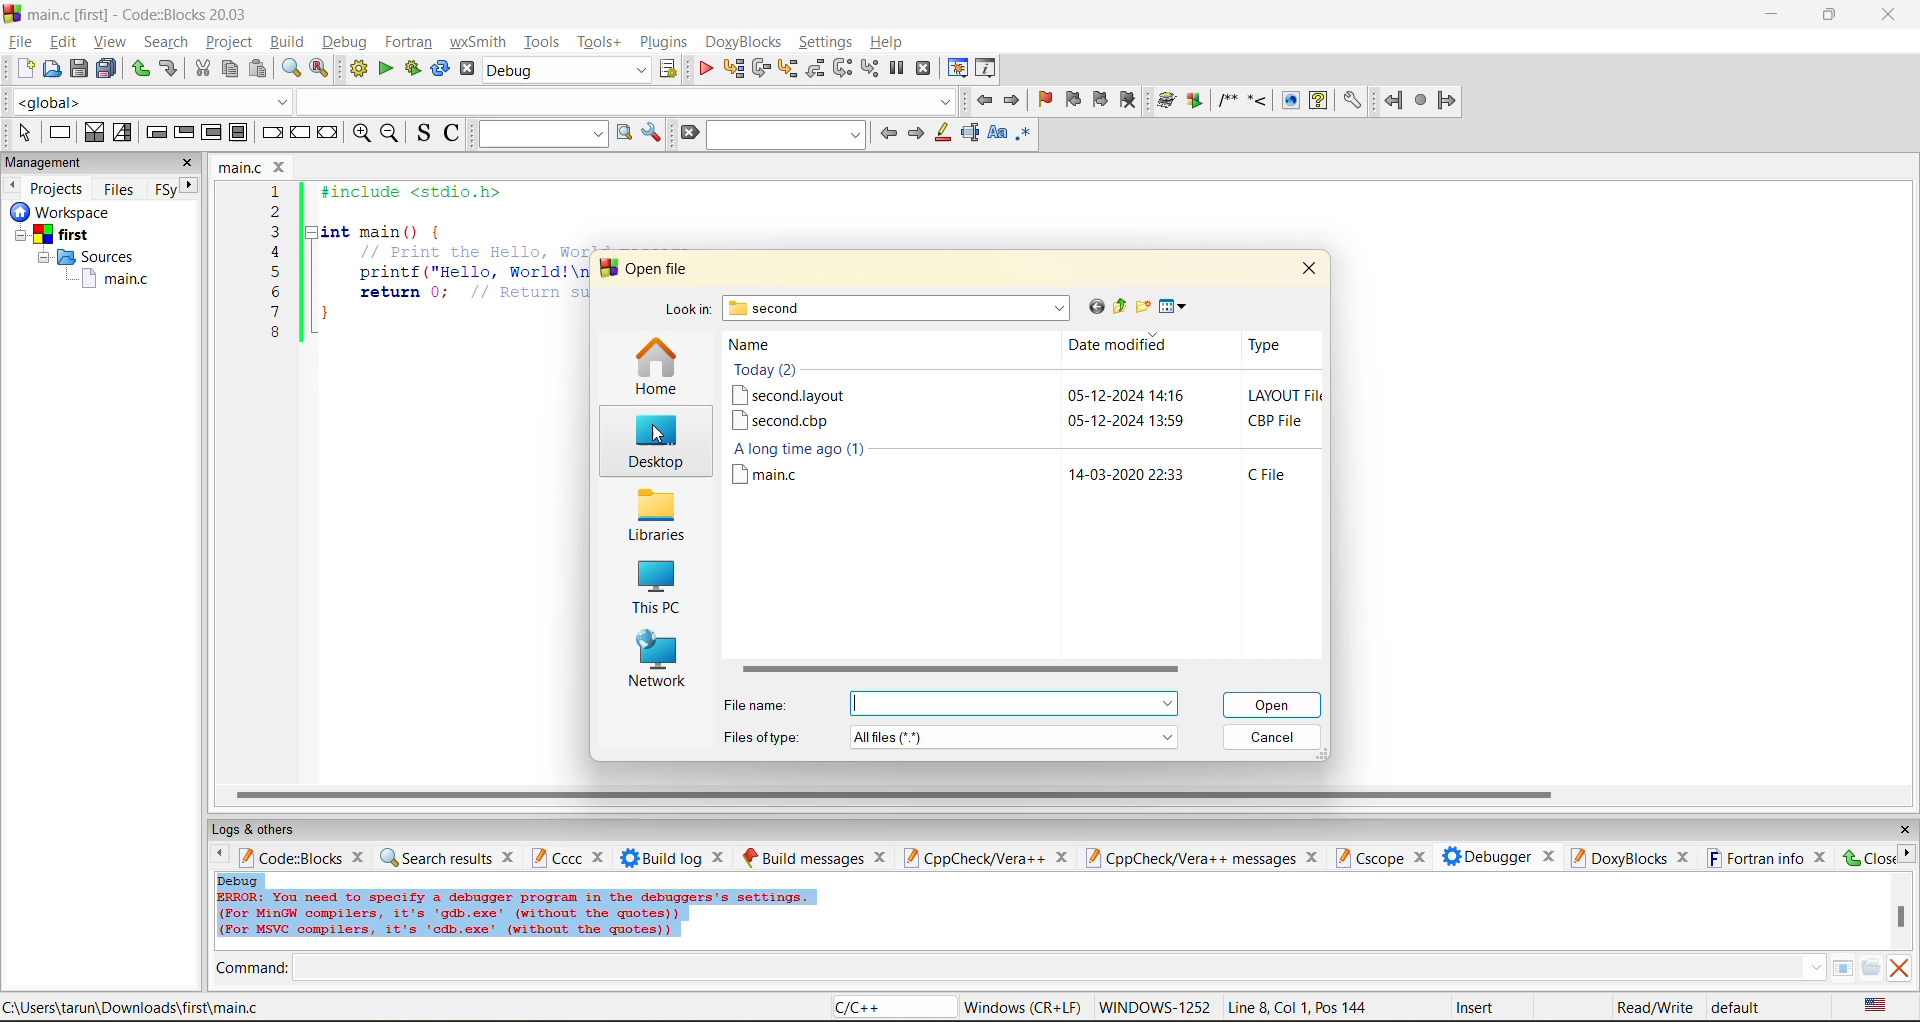 The height and width of the screenshot is (1022, 1920). What do you see at coordinates (239, 880) in the screenshot?
I see `debug` at bounding box center [239, 880].